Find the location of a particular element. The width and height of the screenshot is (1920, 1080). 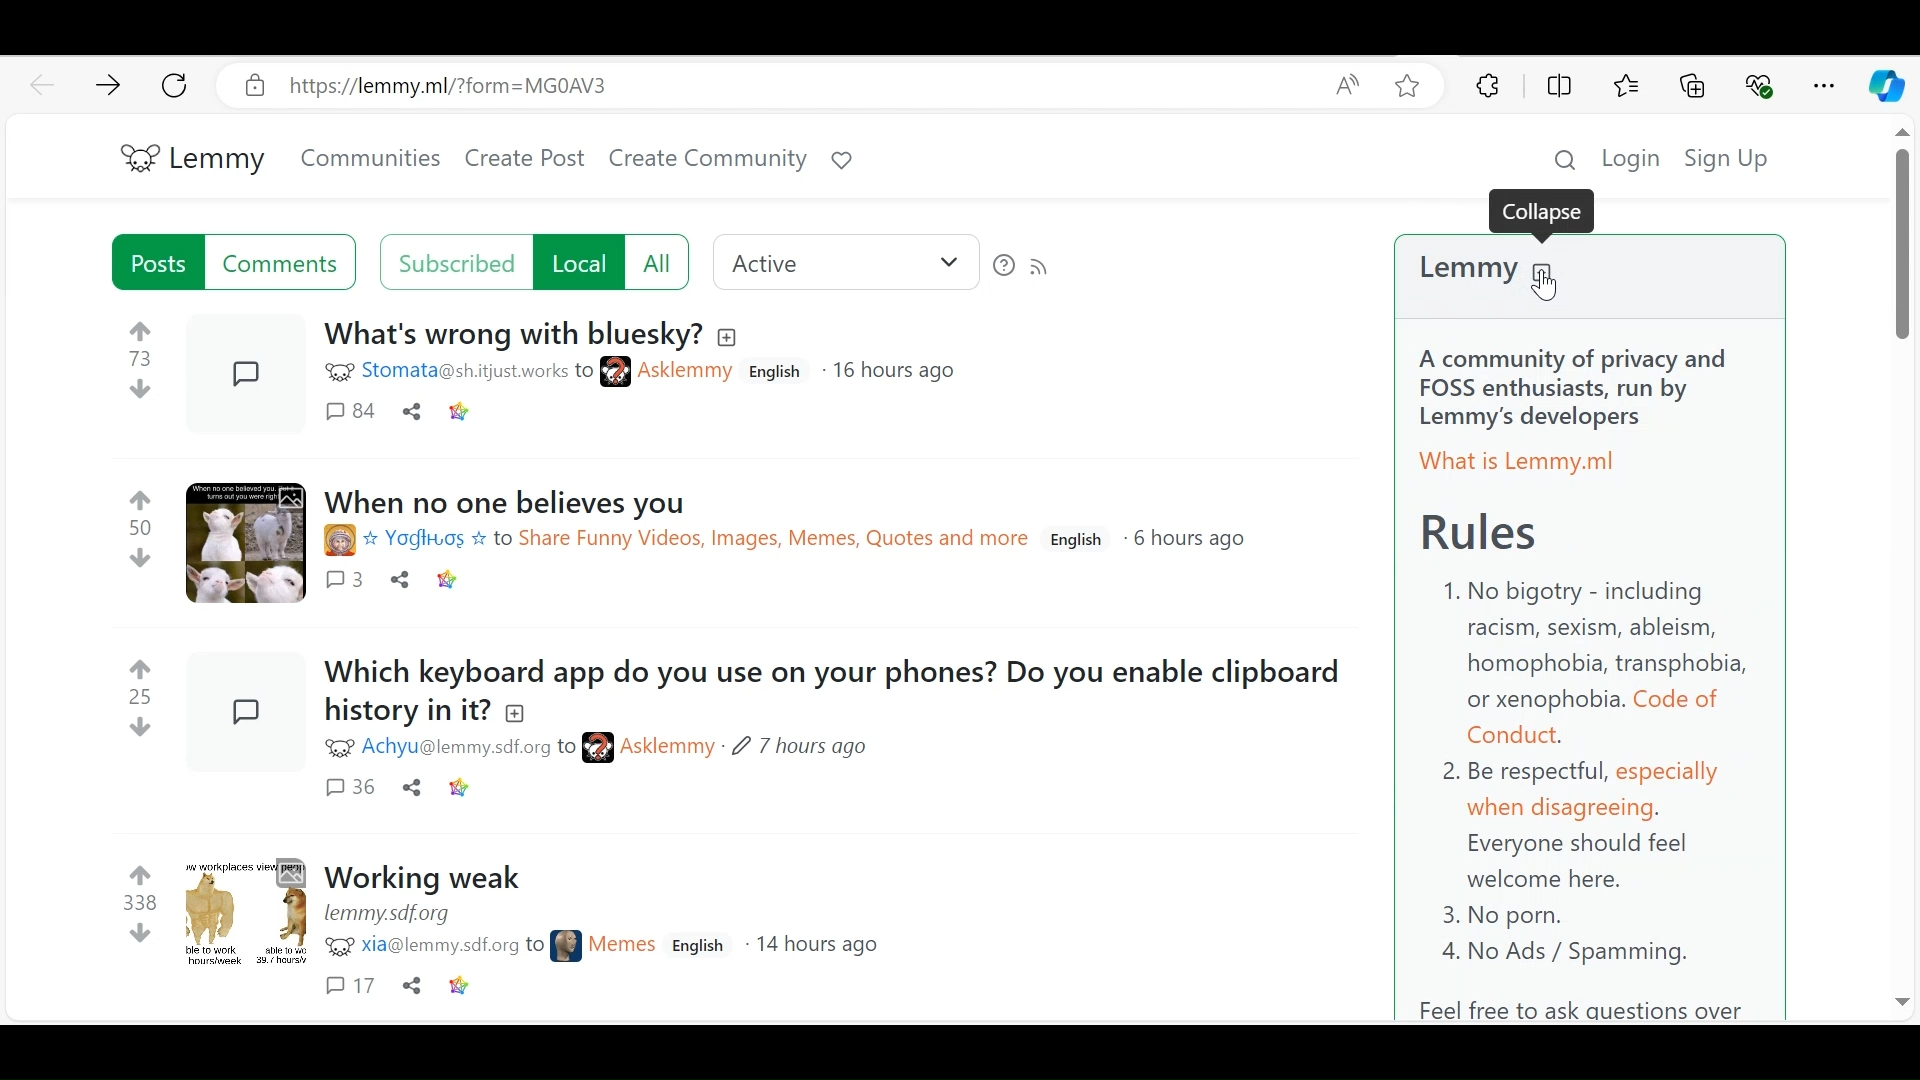

Comments is located at coordinates (349, 788).